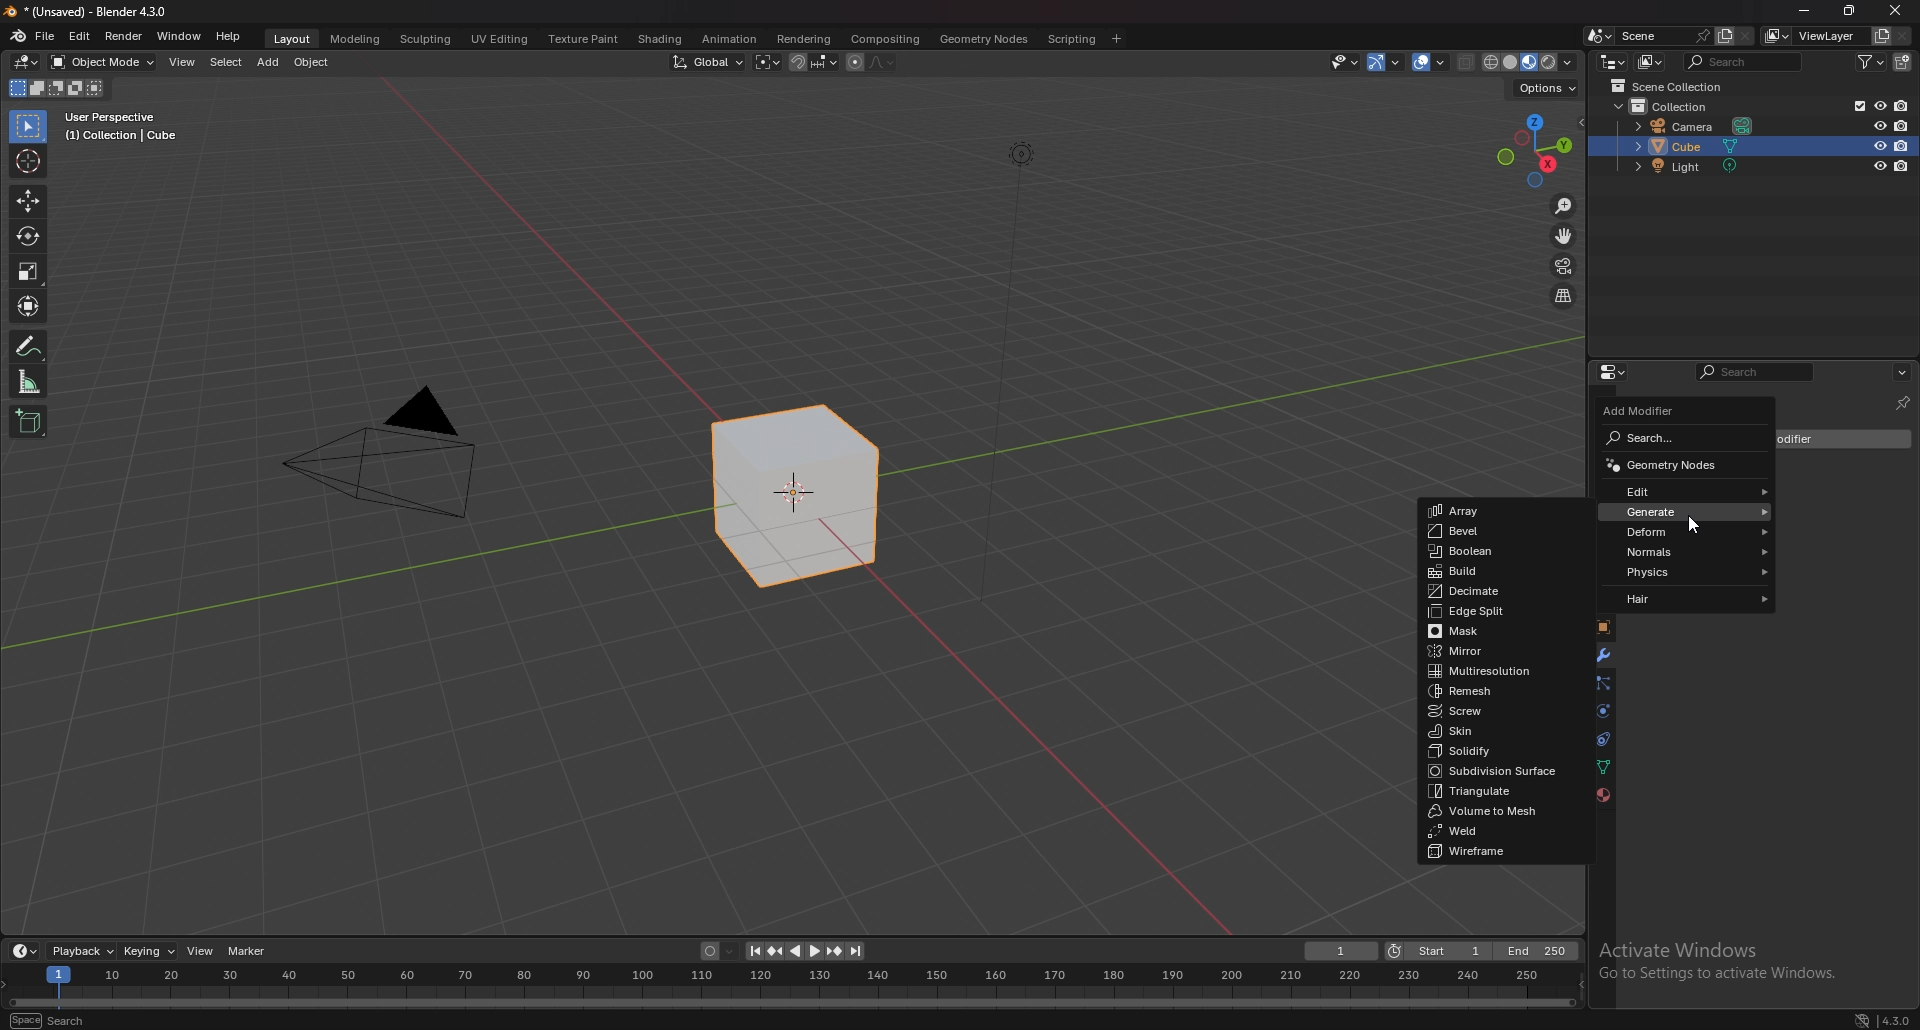  I want to click on toggle xray, so click(1468, 62).